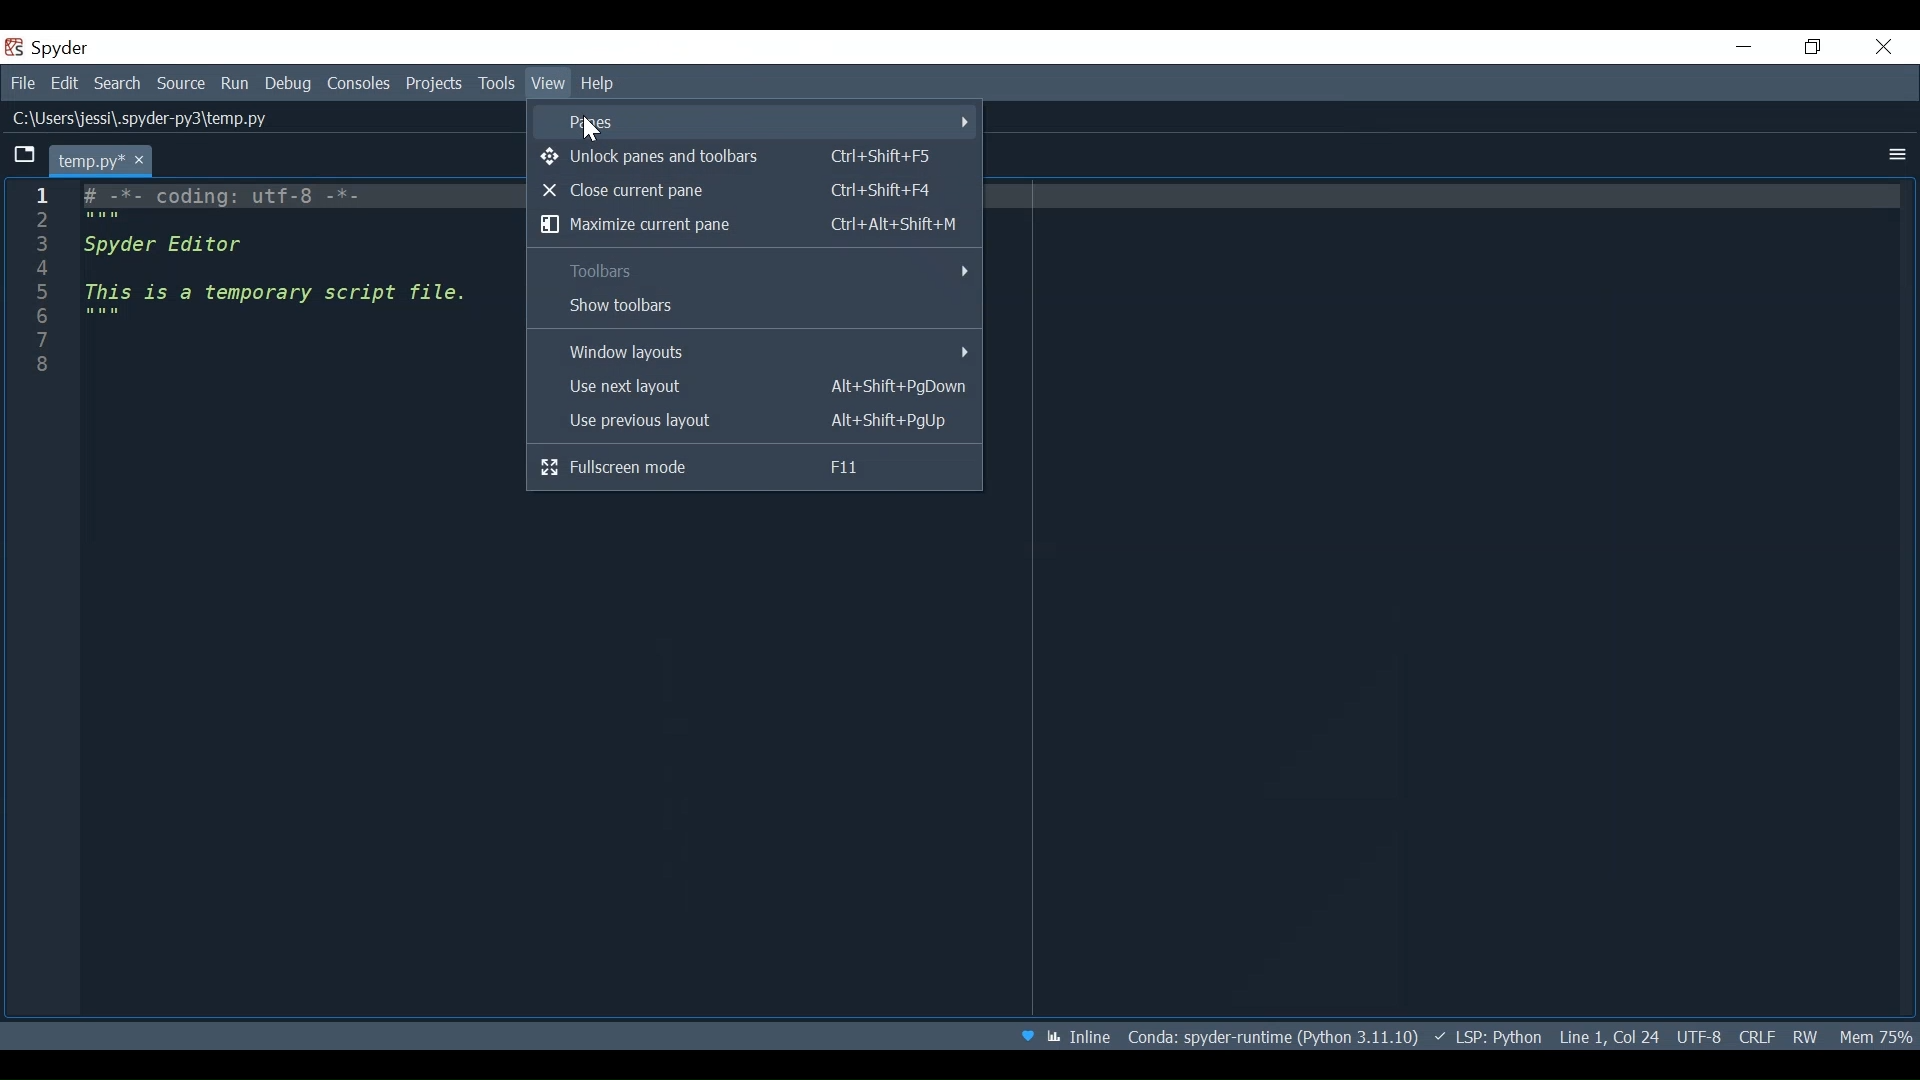 The width and height of the screenshot is (1920, 1080). Describe the element at coordinates (150, 121) in the screenshot. I see `C:\Users\jessi\.spyder-pys\temp.py` at that location.